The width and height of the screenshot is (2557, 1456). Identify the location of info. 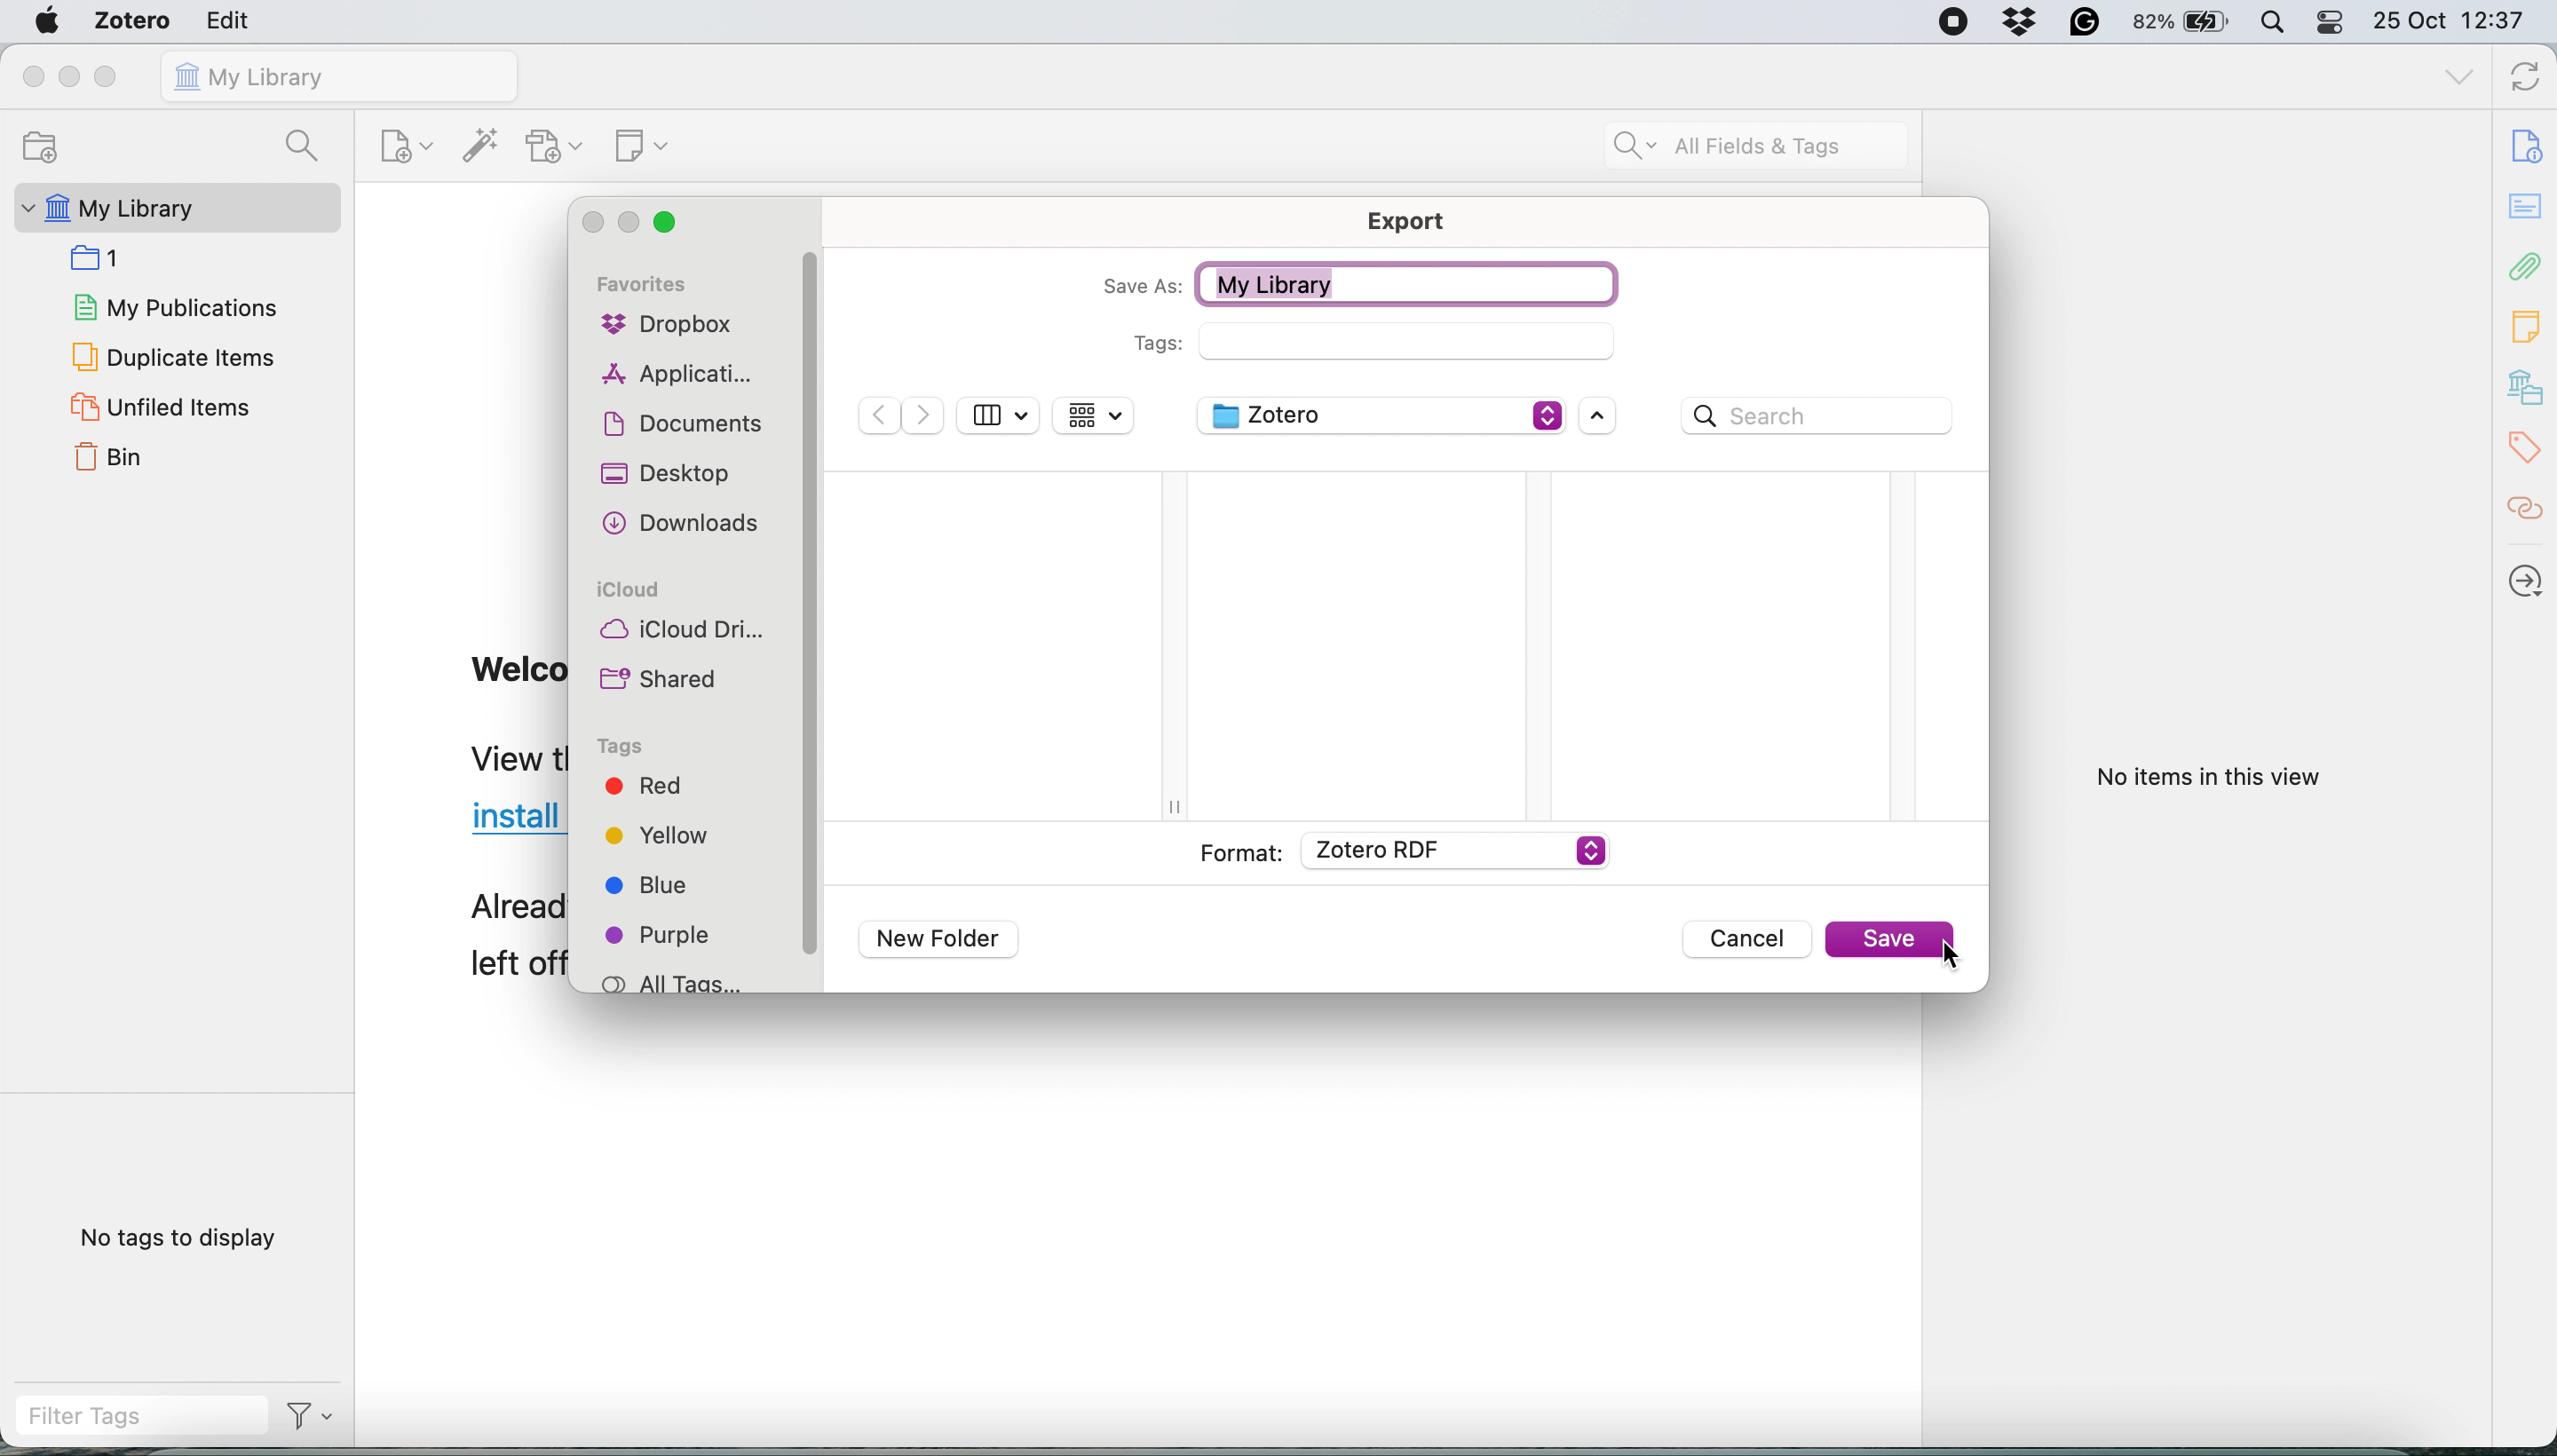
(2530, 147).